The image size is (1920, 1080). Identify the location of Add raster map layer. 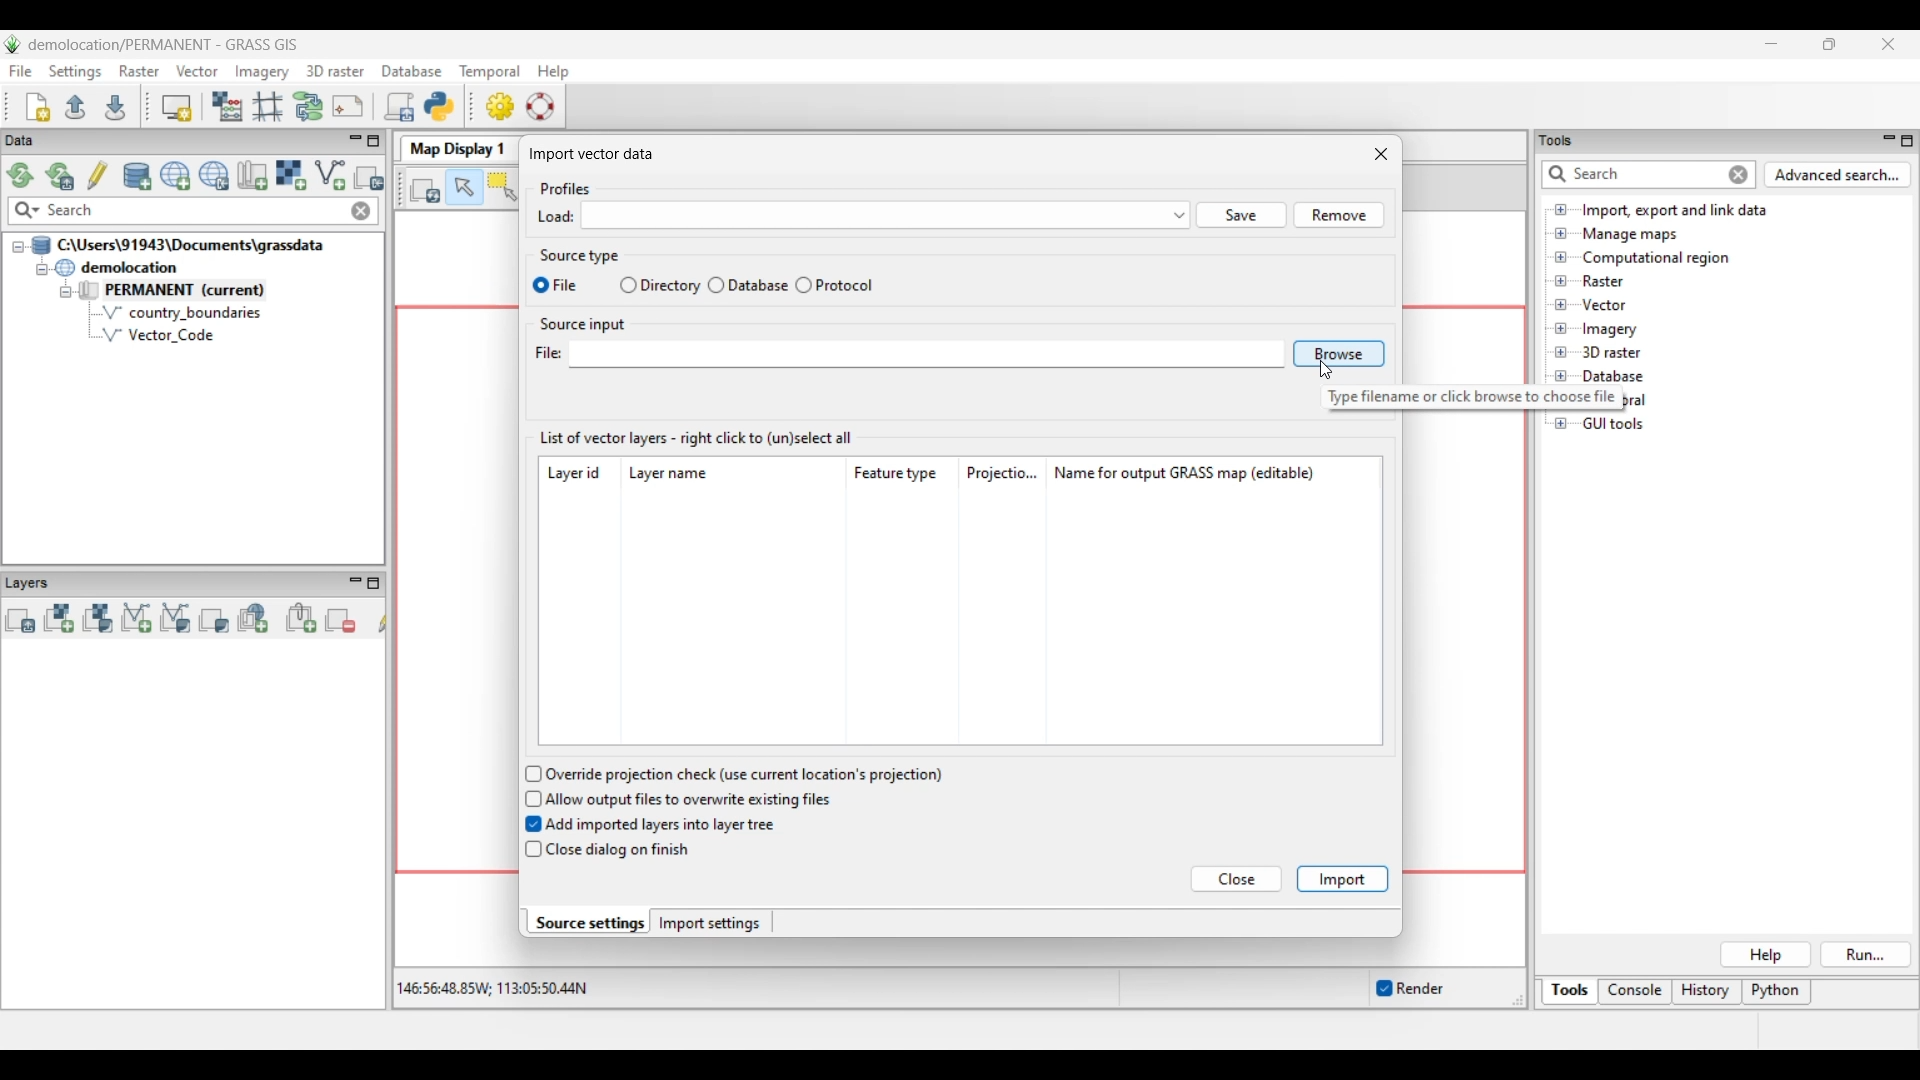
(59, 618).